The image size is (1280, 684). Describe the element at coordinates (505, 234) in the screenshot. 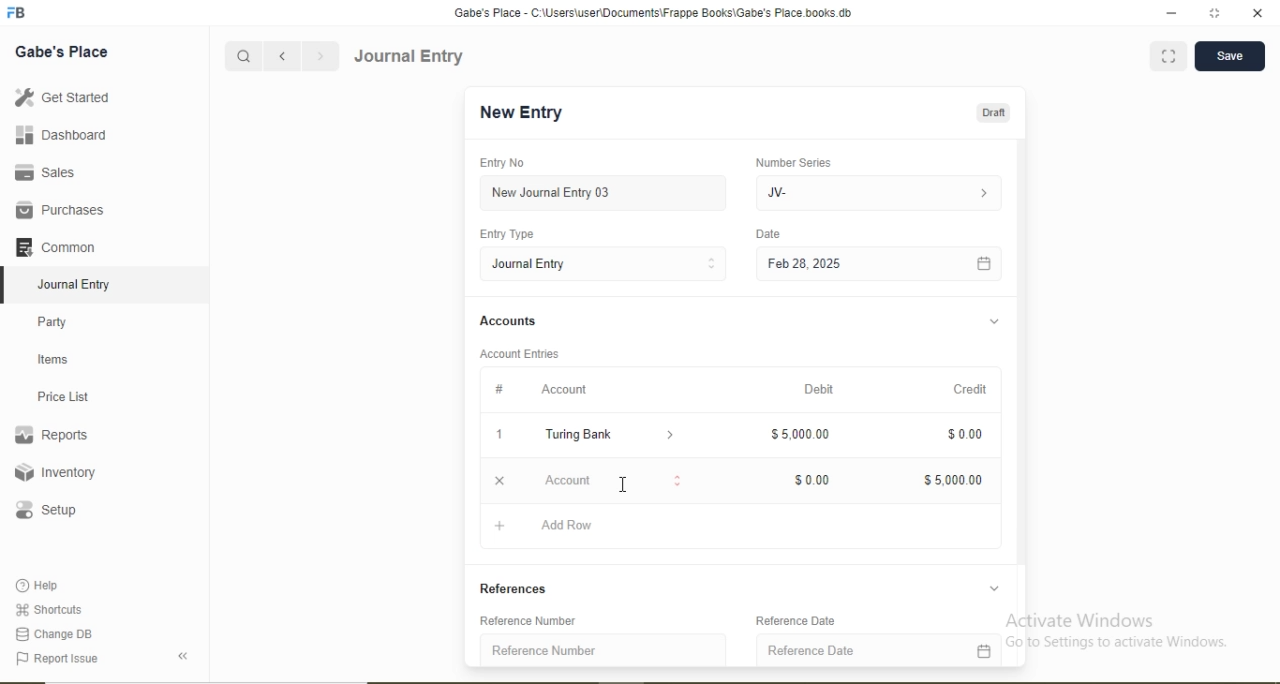

I see `Entry Type` at that location.